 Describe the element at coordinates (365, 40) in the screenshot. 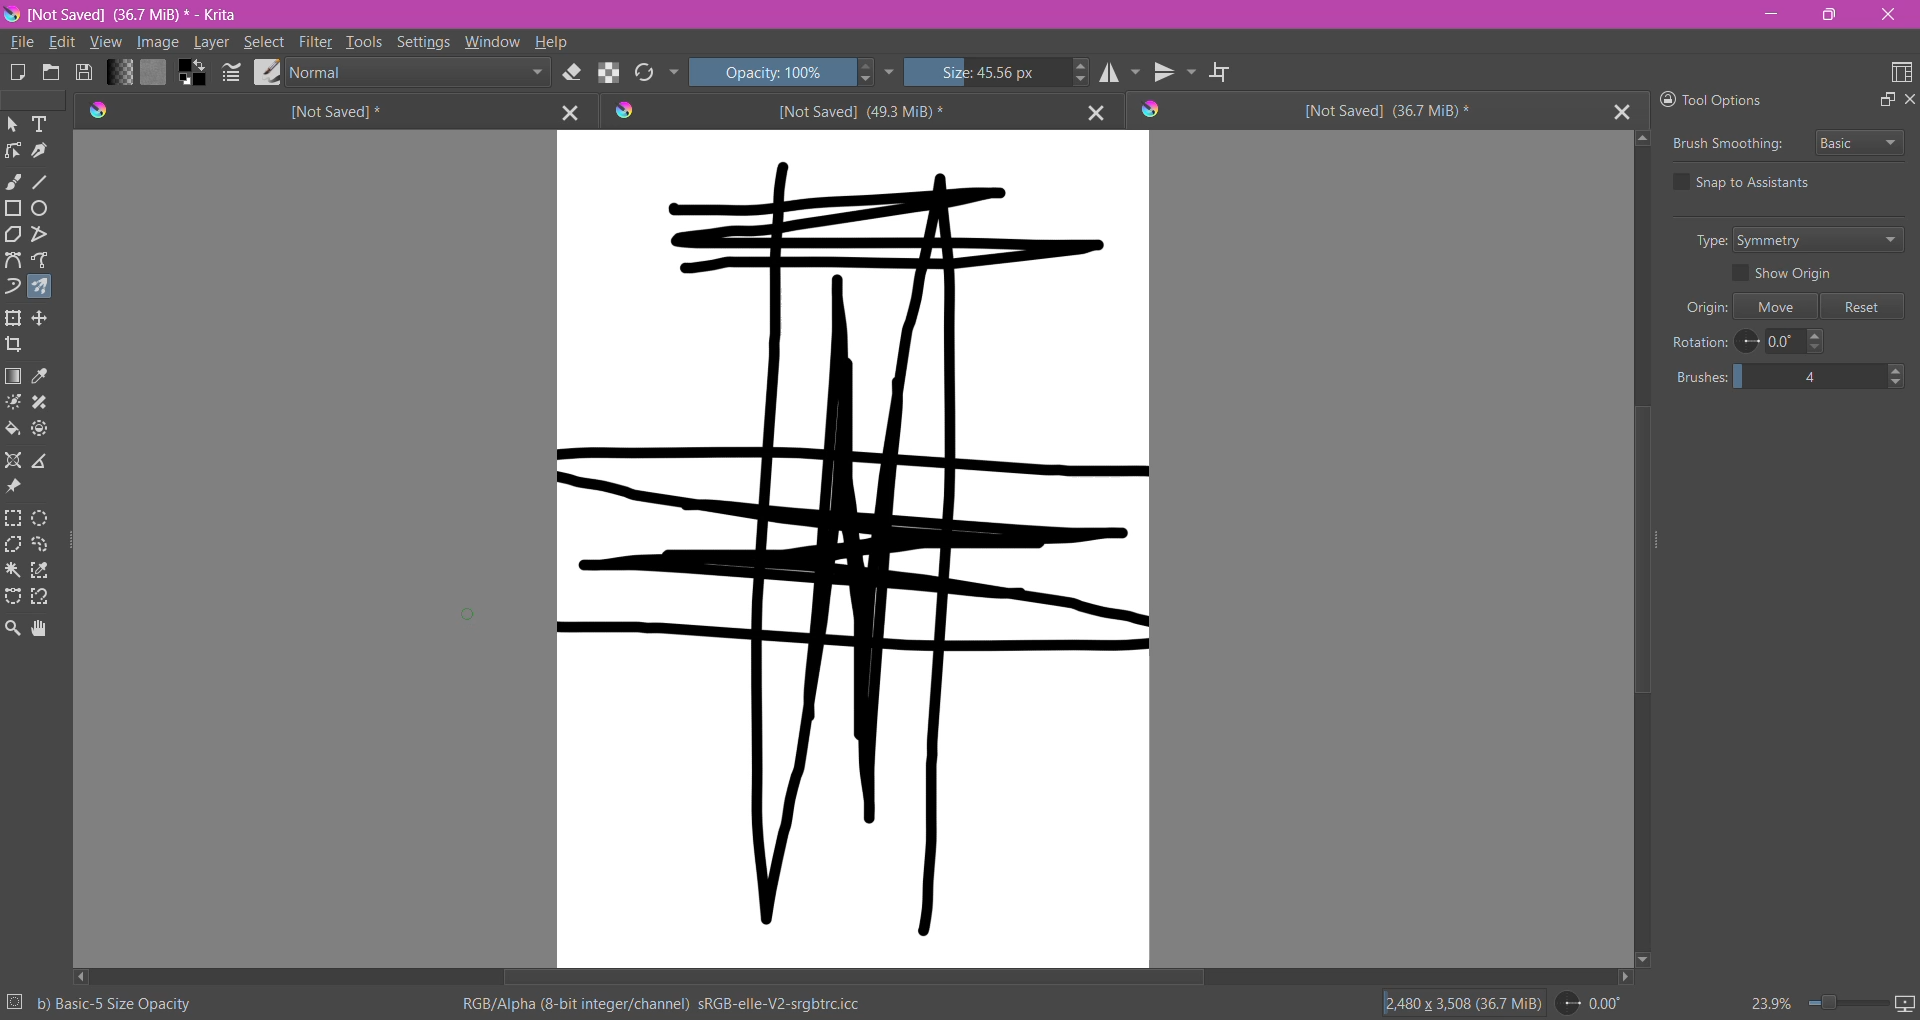

I see `Tools` at that location.